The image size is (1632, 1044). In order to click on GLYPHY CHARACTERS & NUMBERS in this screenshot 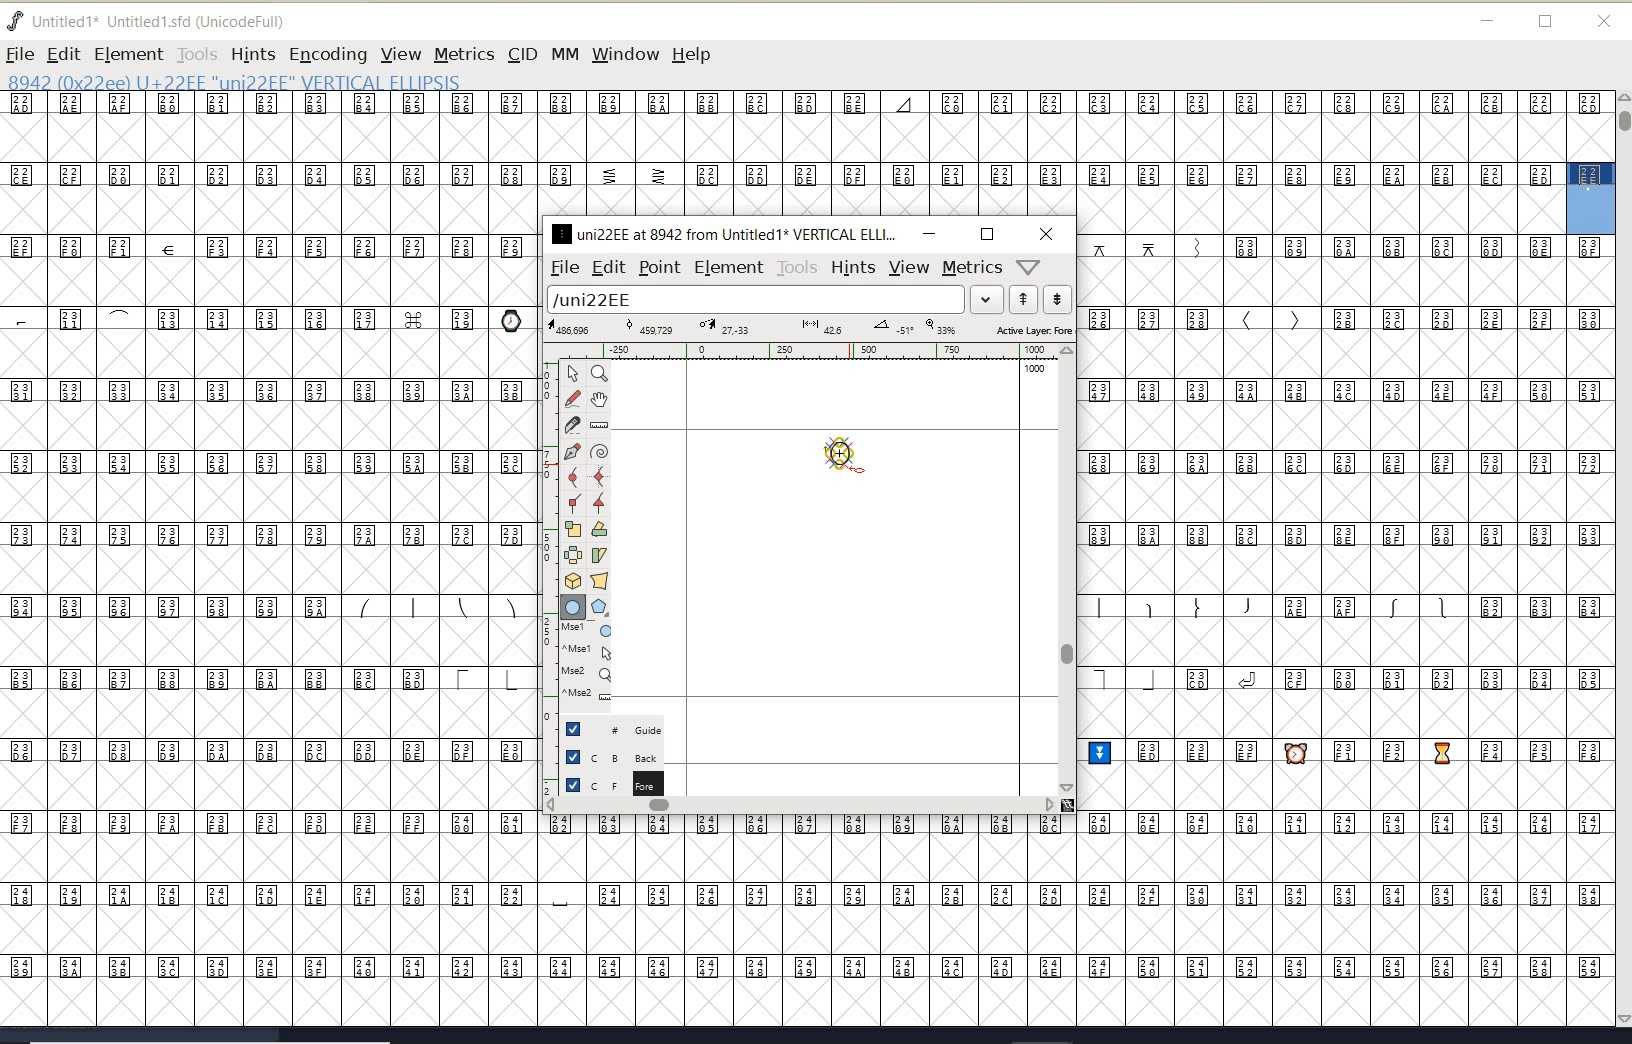, I will do `click(265, 513)`.